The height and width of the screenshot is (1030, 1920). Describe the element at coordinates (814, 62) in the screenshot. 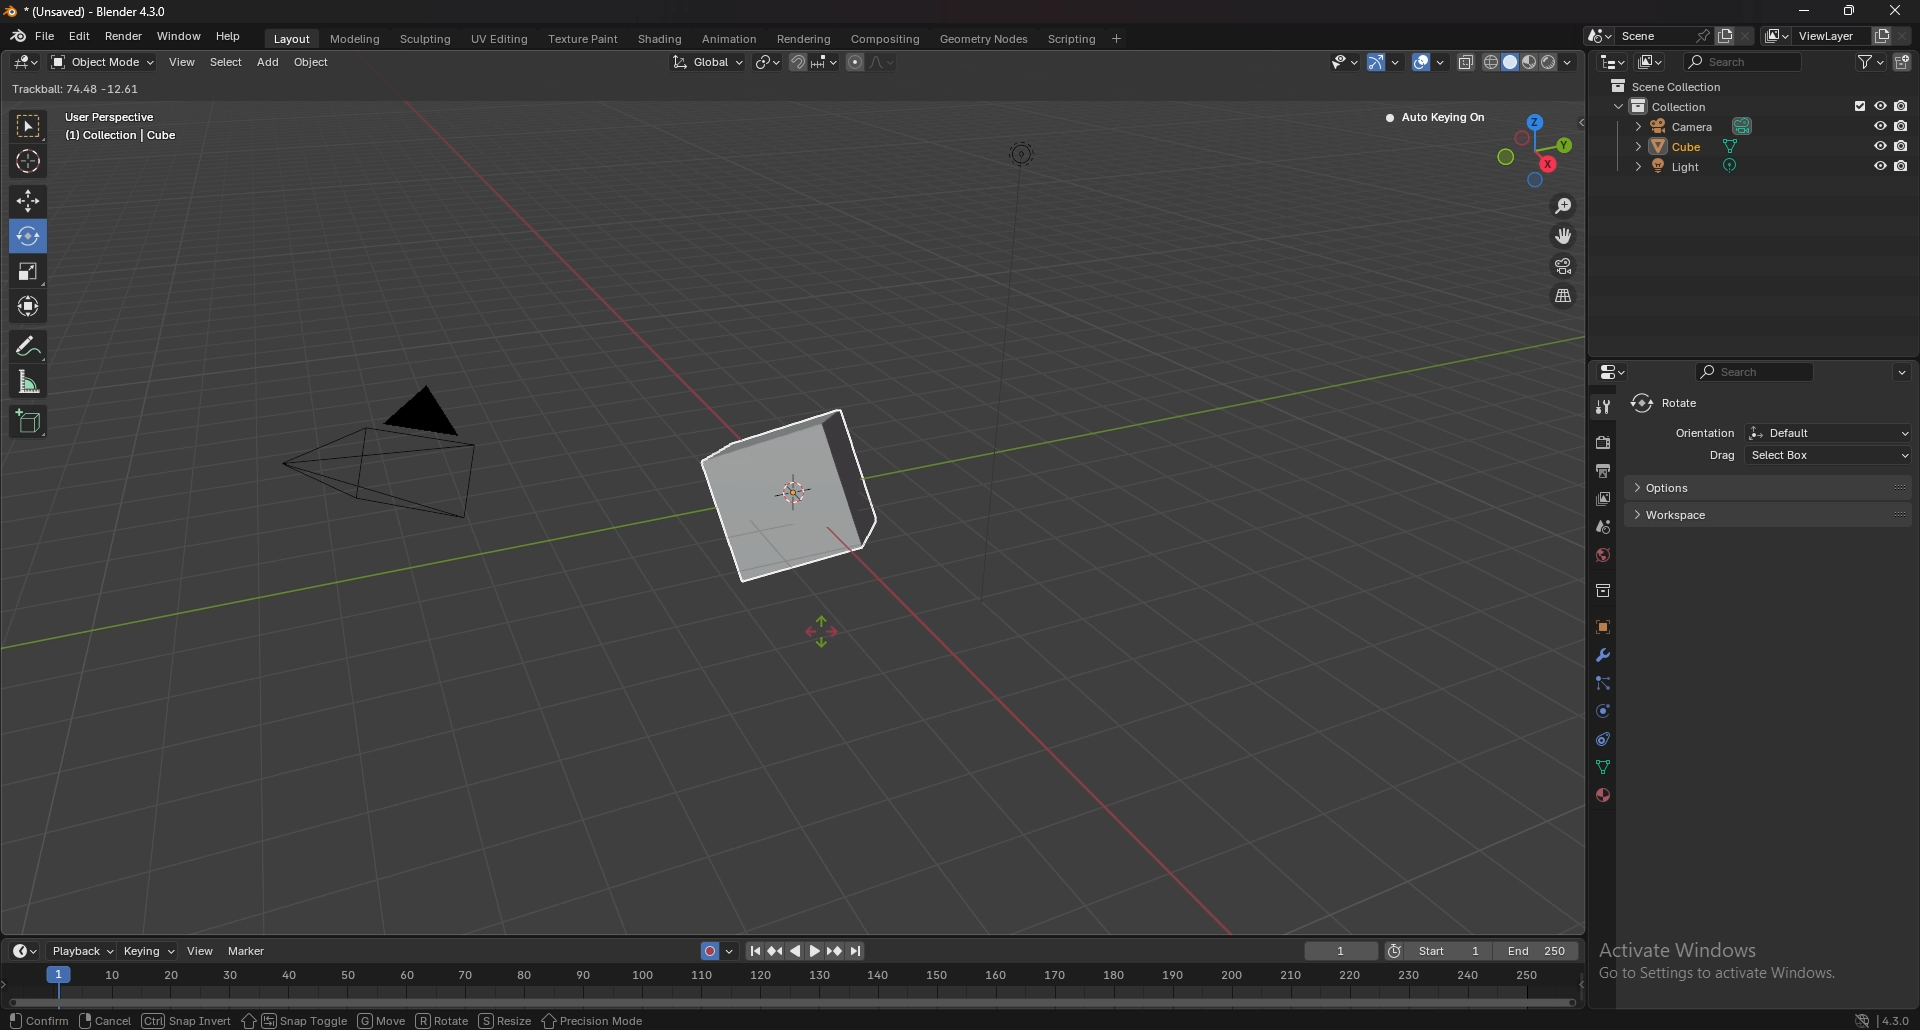

I see `snapping` at that location.